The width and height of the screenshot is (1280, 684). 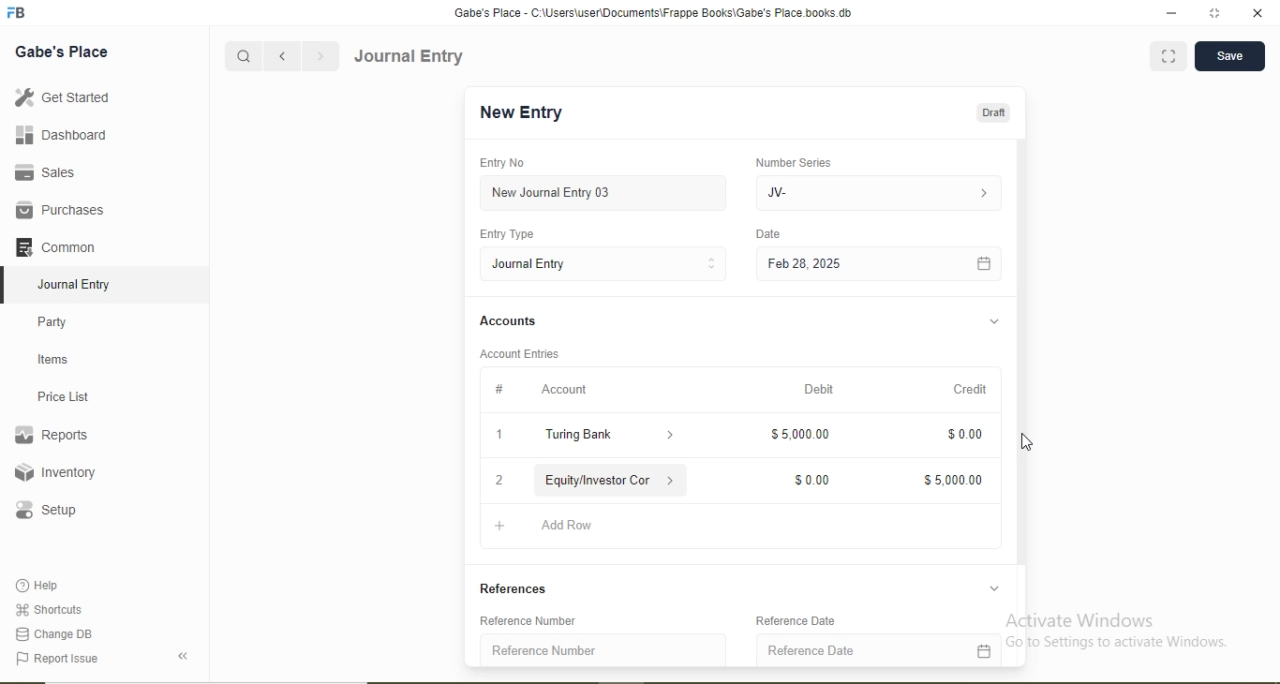 What do you see at coordinates (53, 324) in the screenshot?
I see `Party` at bounding box center [53, 324].